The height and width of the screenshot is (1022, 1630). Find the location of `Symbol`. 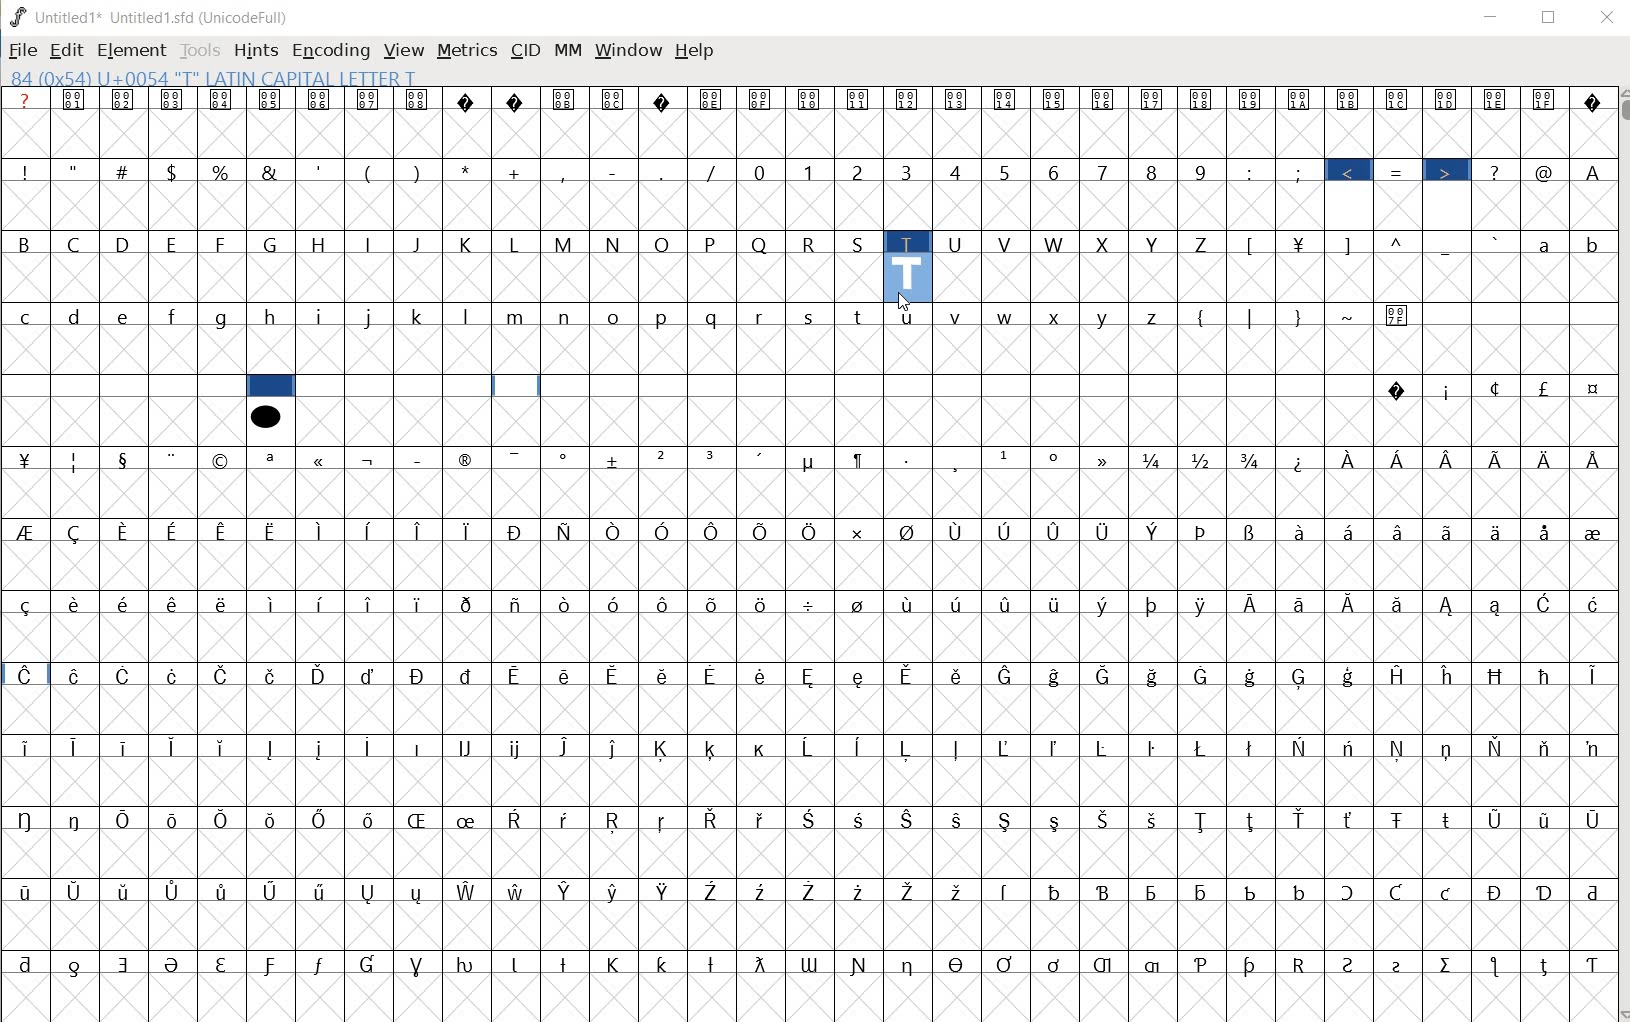

Symbol is located at coordinates (862, 891).